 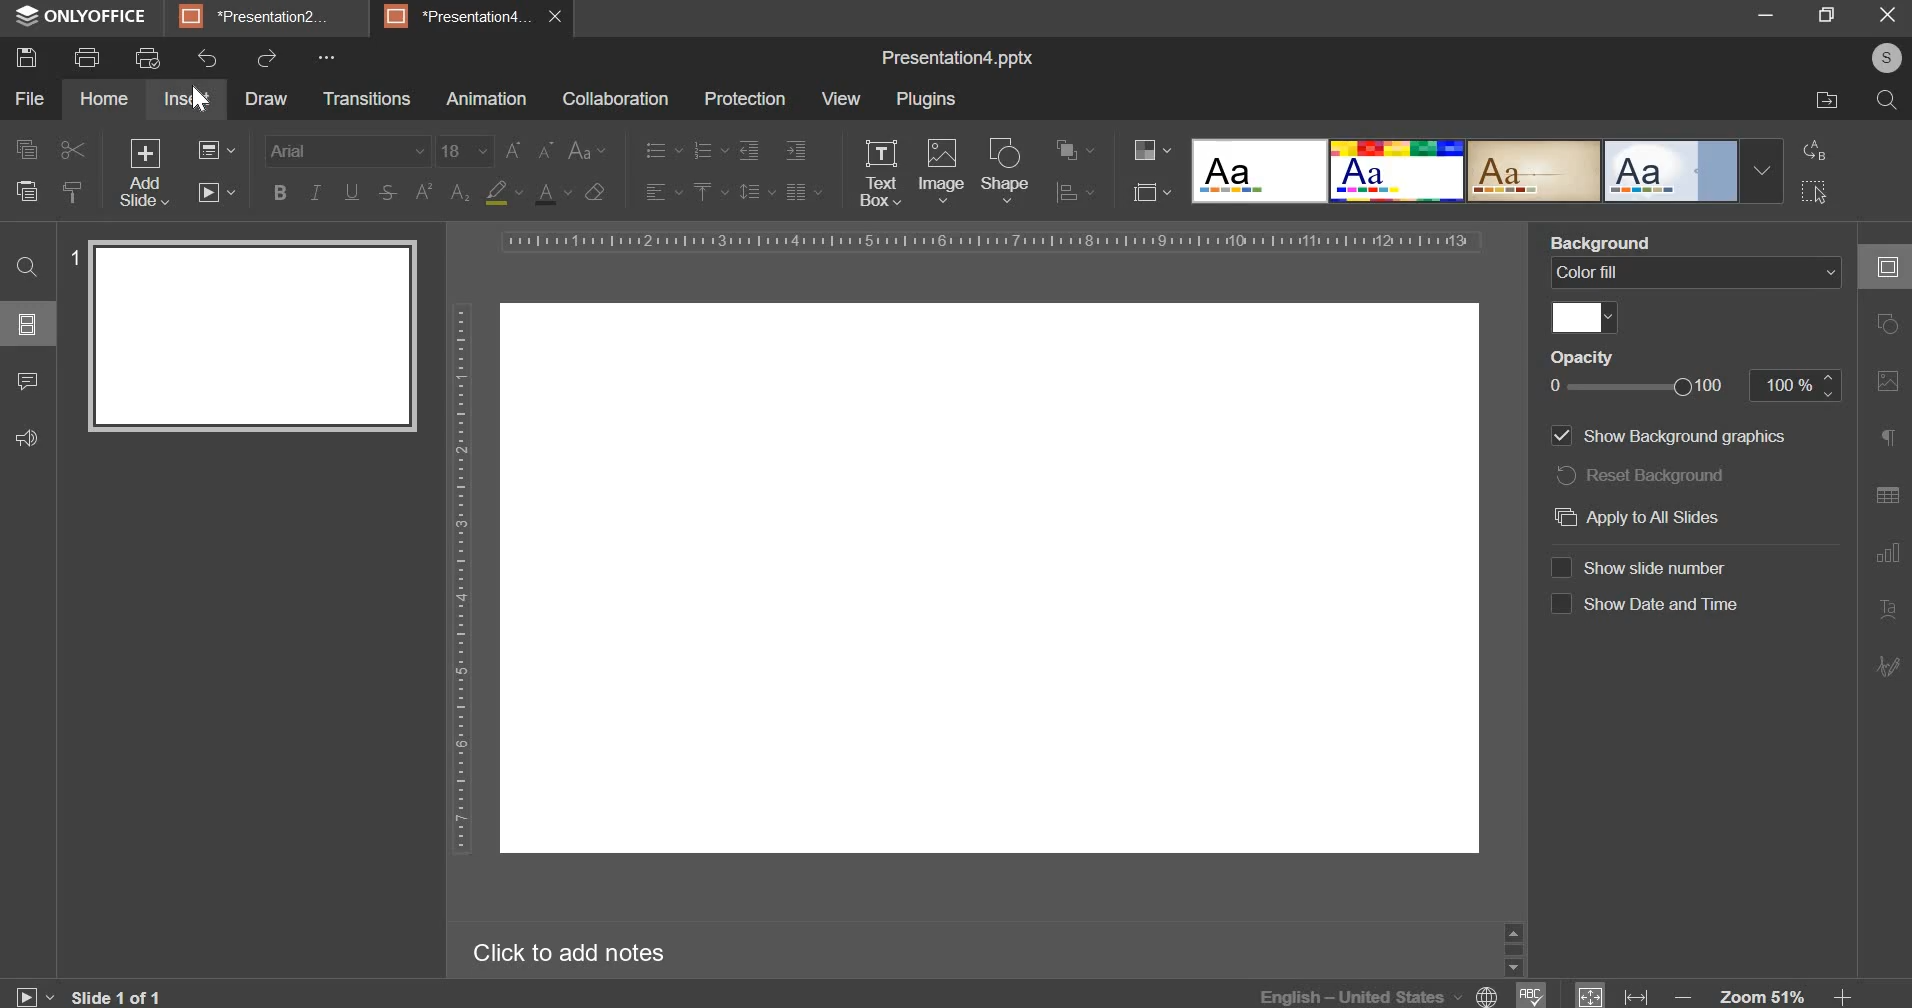 What do you see at coordinates (1638, 566) in the screenshot?
I see `show slide number` at bounding box center [1638, 566].